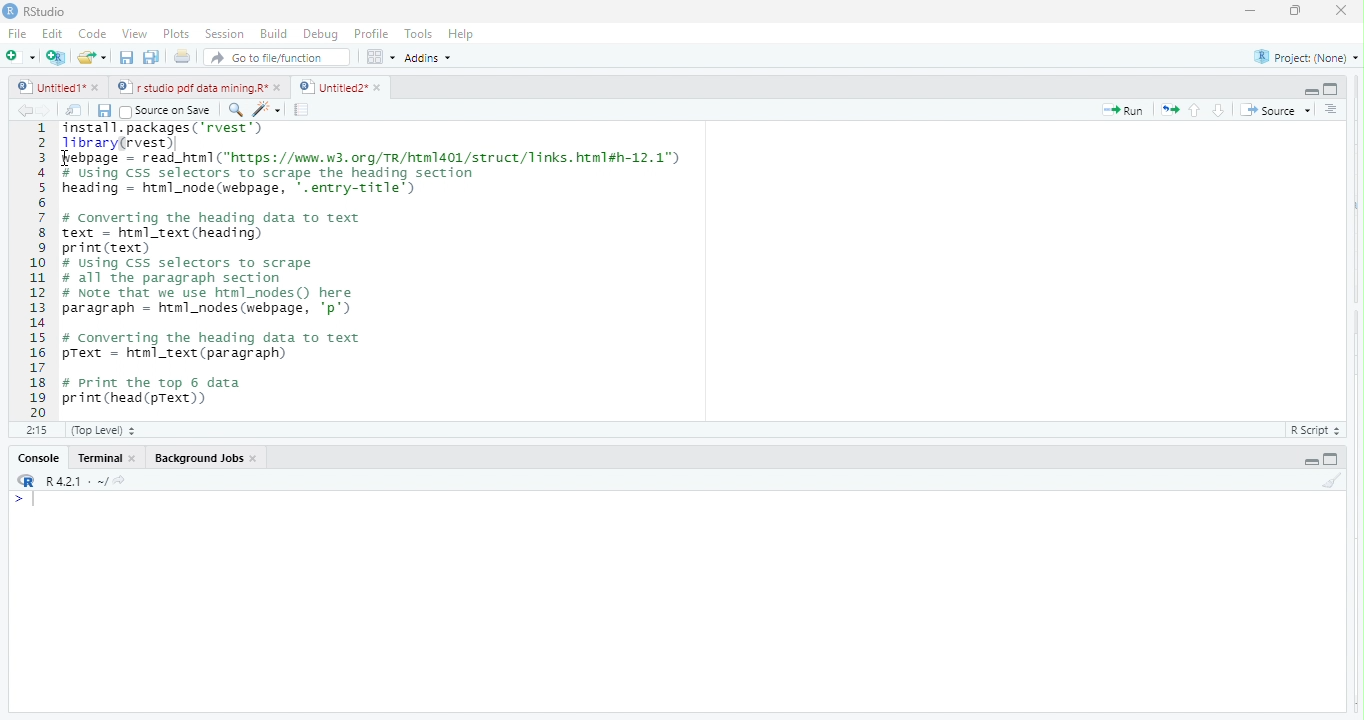 The width and height of the screenshot is (1364, 720). I want to click on Edit, so click(53, 33).